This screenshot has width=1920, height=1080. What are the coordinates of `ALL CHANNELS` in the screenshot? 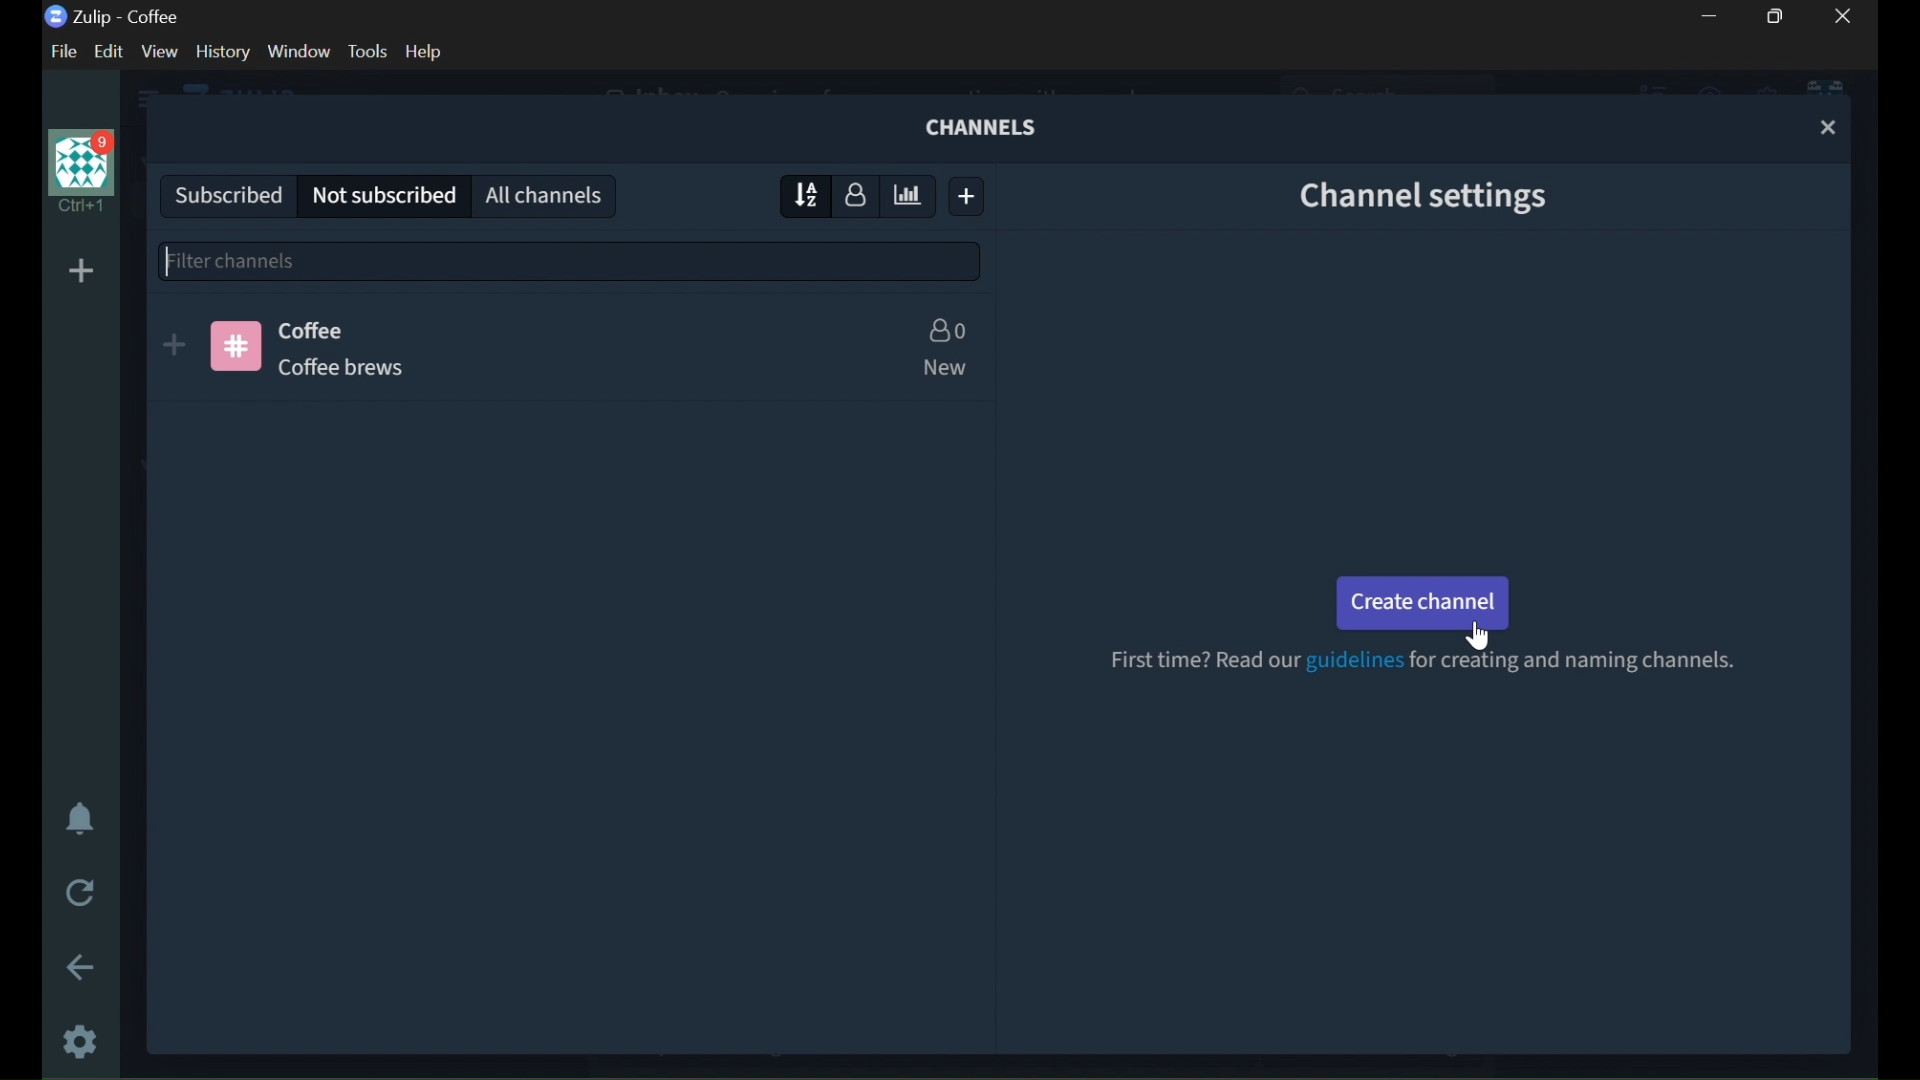 It's located at (547, 194).